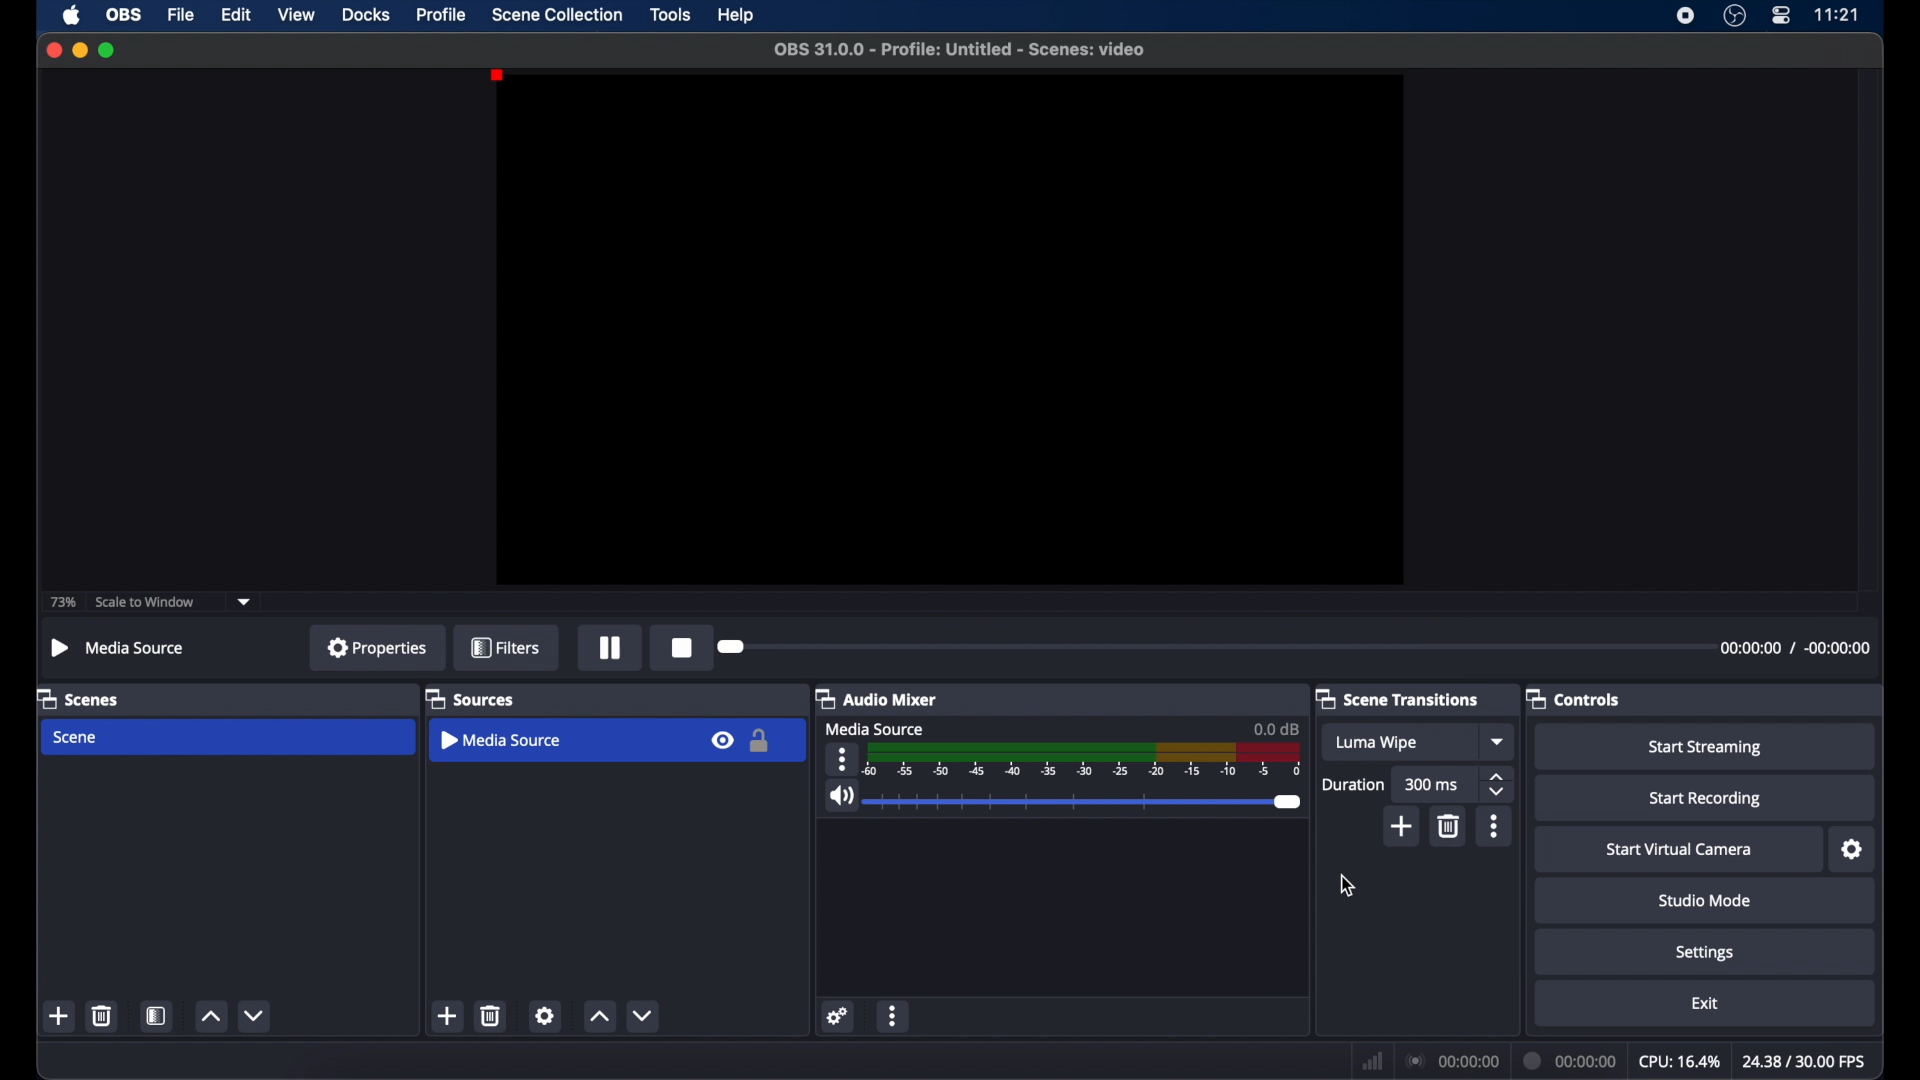 This screenshot has width=1920, height=1080. What do you see at coordinates (71, 15) in the screenshot?
I see `apple icon` at bounding box center [71, 15].